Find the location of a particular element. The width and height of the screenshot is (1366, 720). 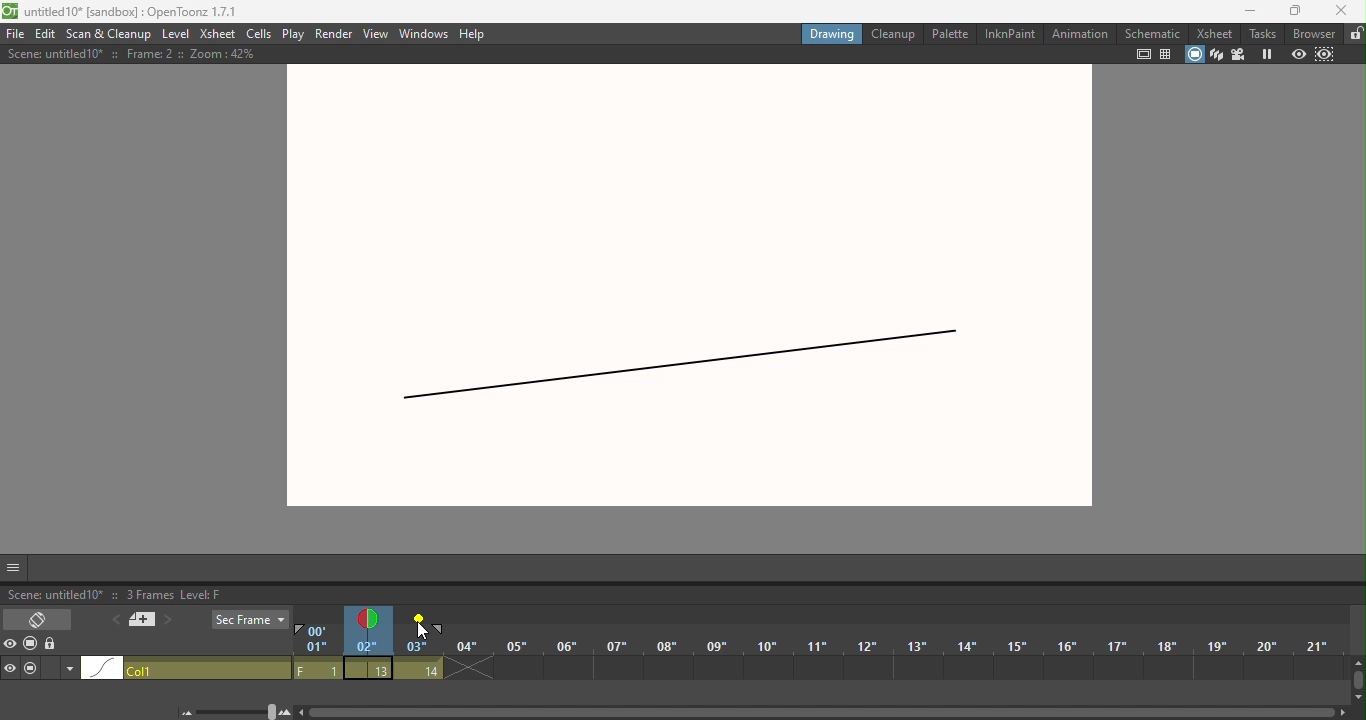

Cursor is located at coordinates (421, 631).